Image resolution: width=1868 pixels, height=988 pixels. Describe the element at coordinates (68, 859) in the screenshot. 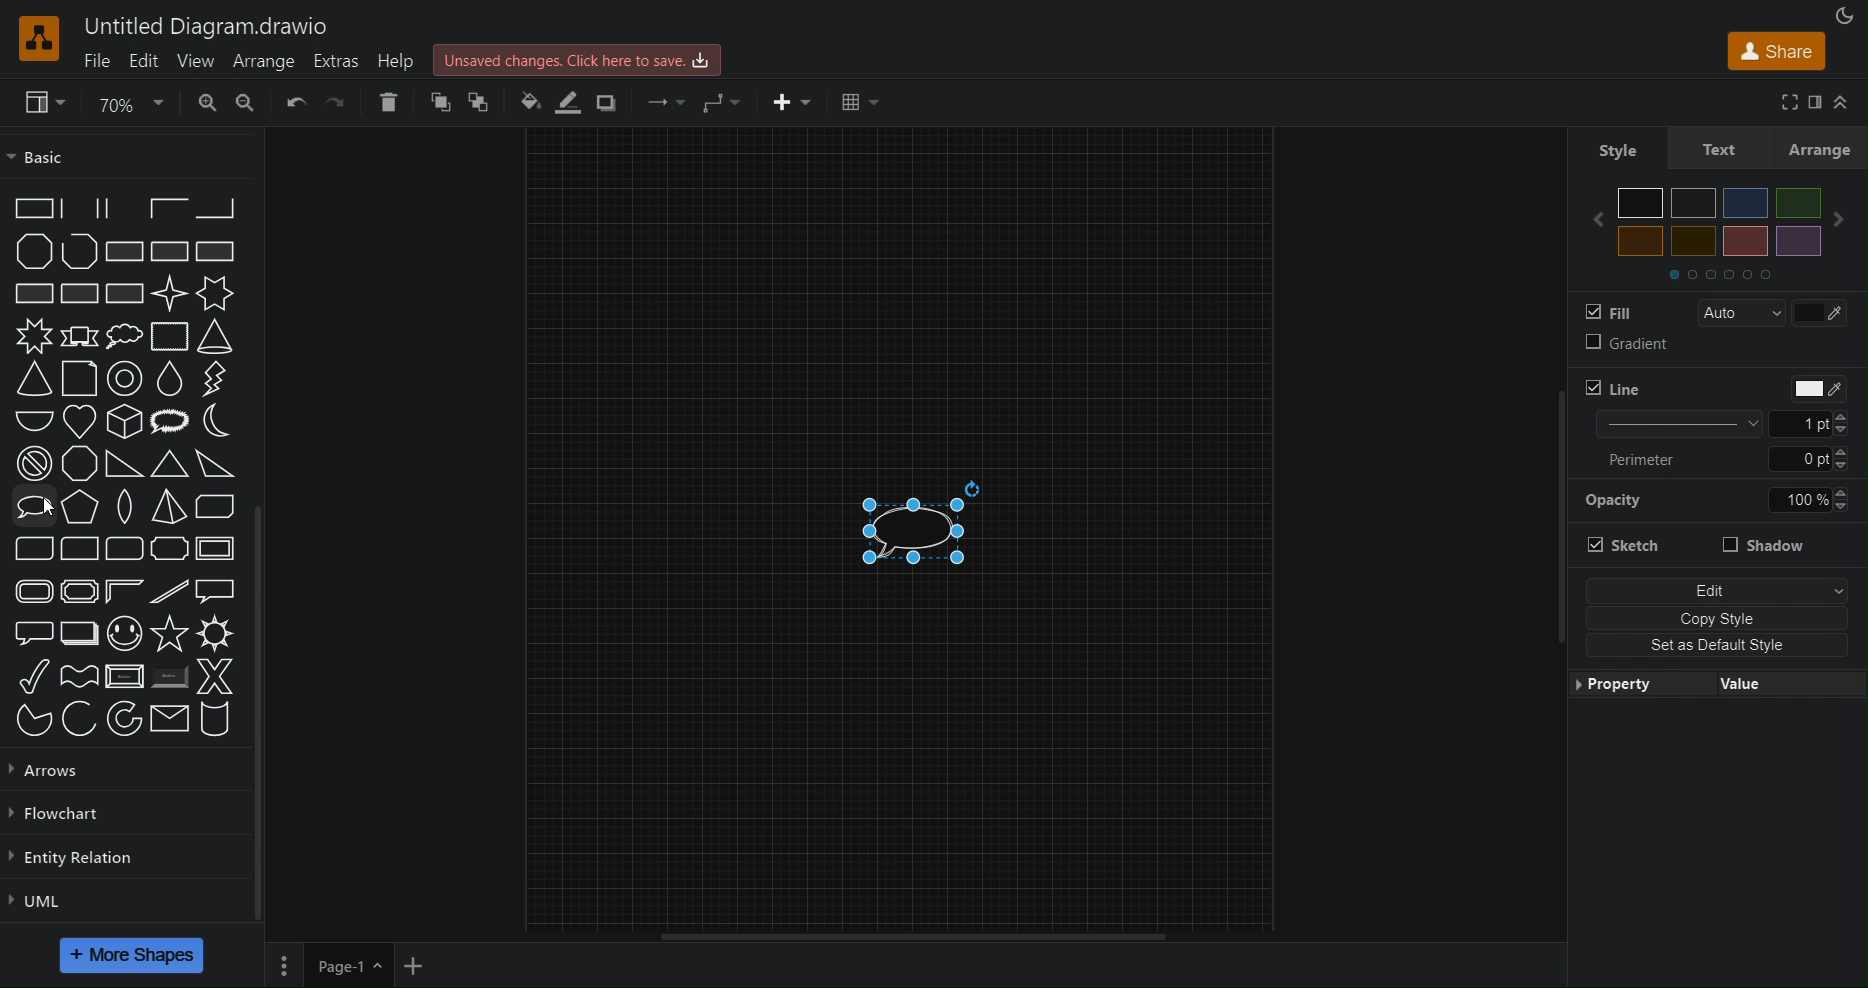

I see `Entity Relation` at that location.